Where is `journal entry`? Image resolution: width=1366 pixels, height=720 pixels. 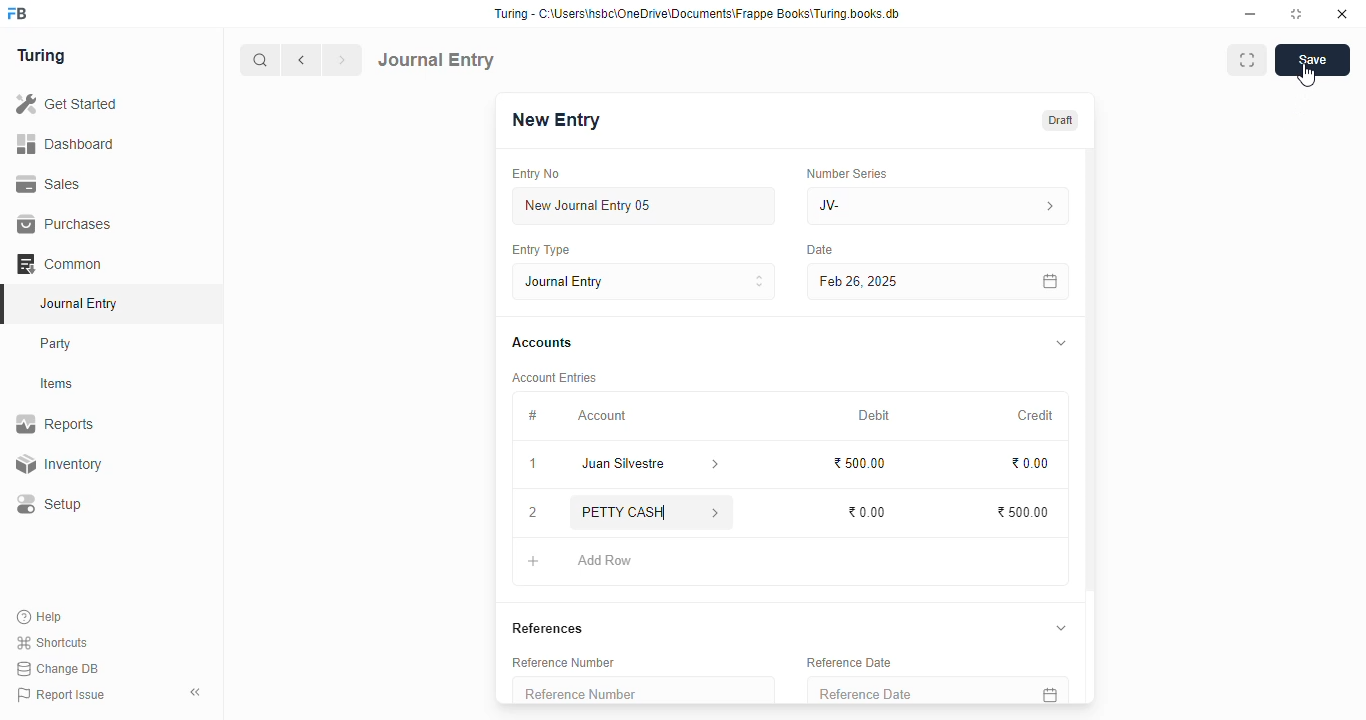 journal entry is located at coordinates (78, 303).